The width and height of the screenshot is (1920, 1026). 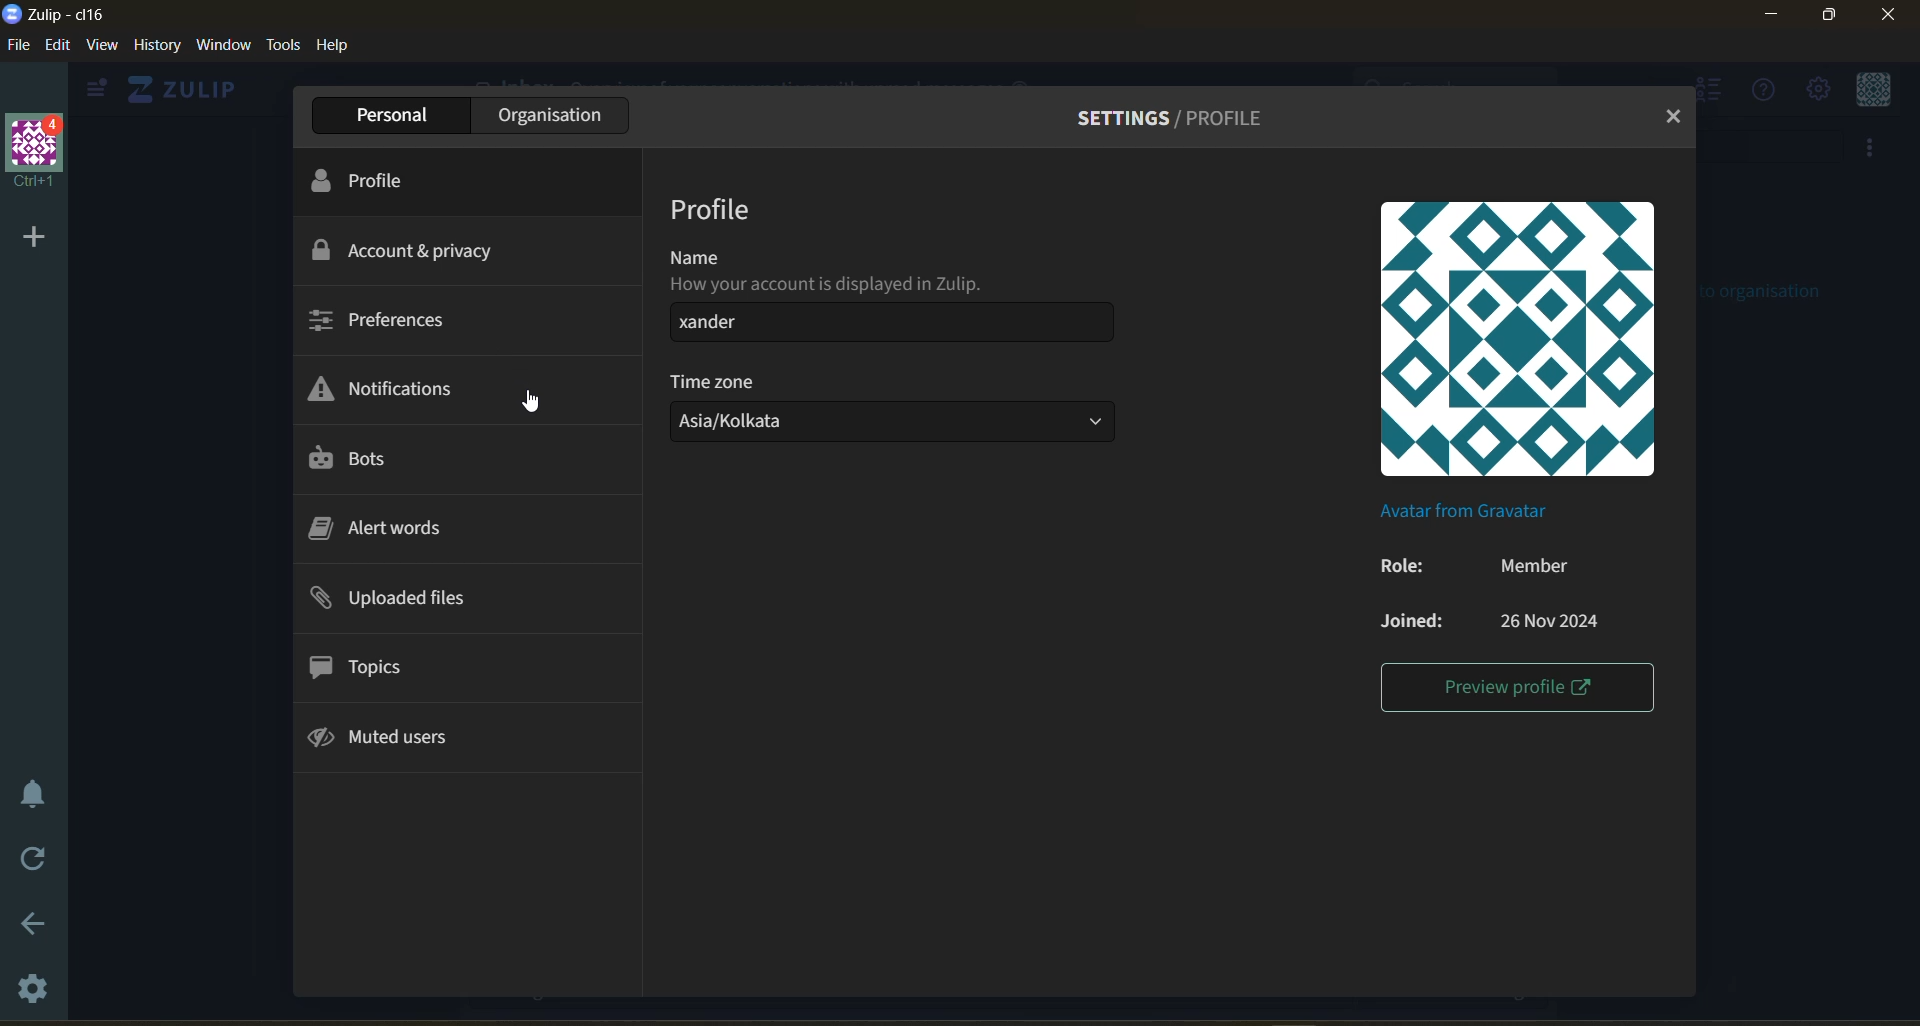 What do you see at coordinates (1765, 92) in the screenshot?
I see `help menu` at bounding box center [1765, 92].